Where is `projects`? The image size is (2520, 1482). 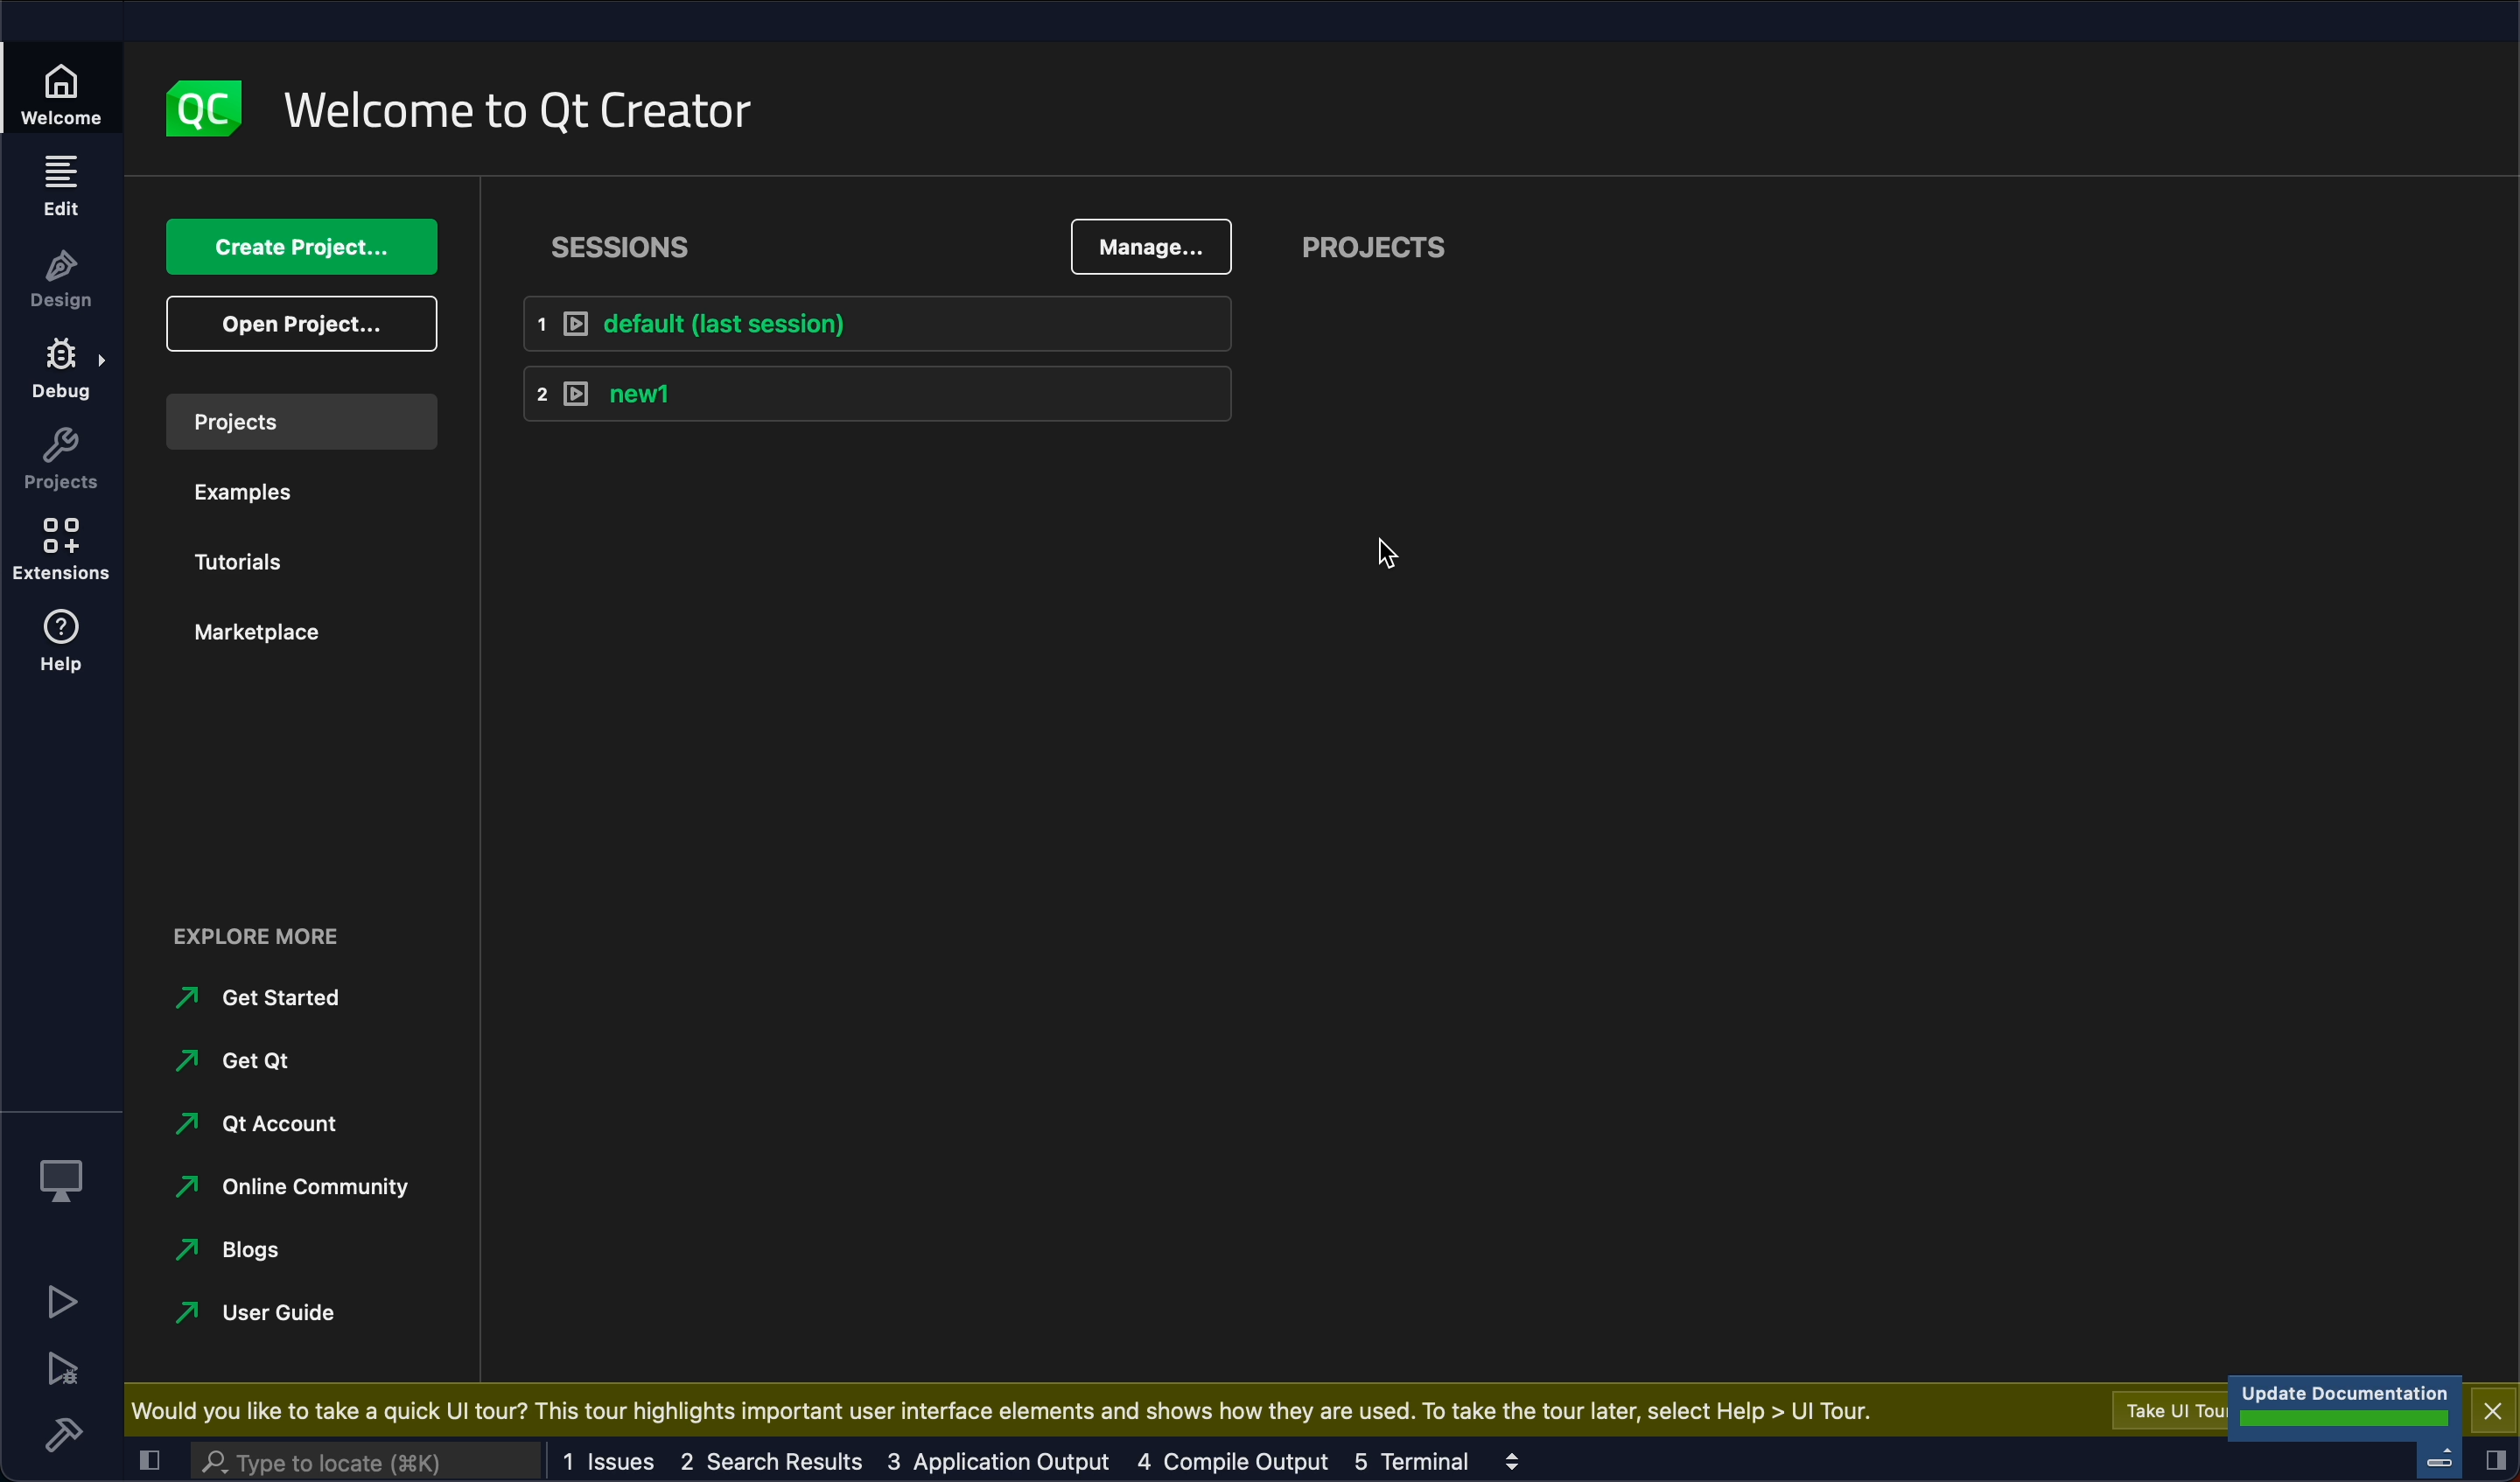 projects is located at coordinates (298, 421).